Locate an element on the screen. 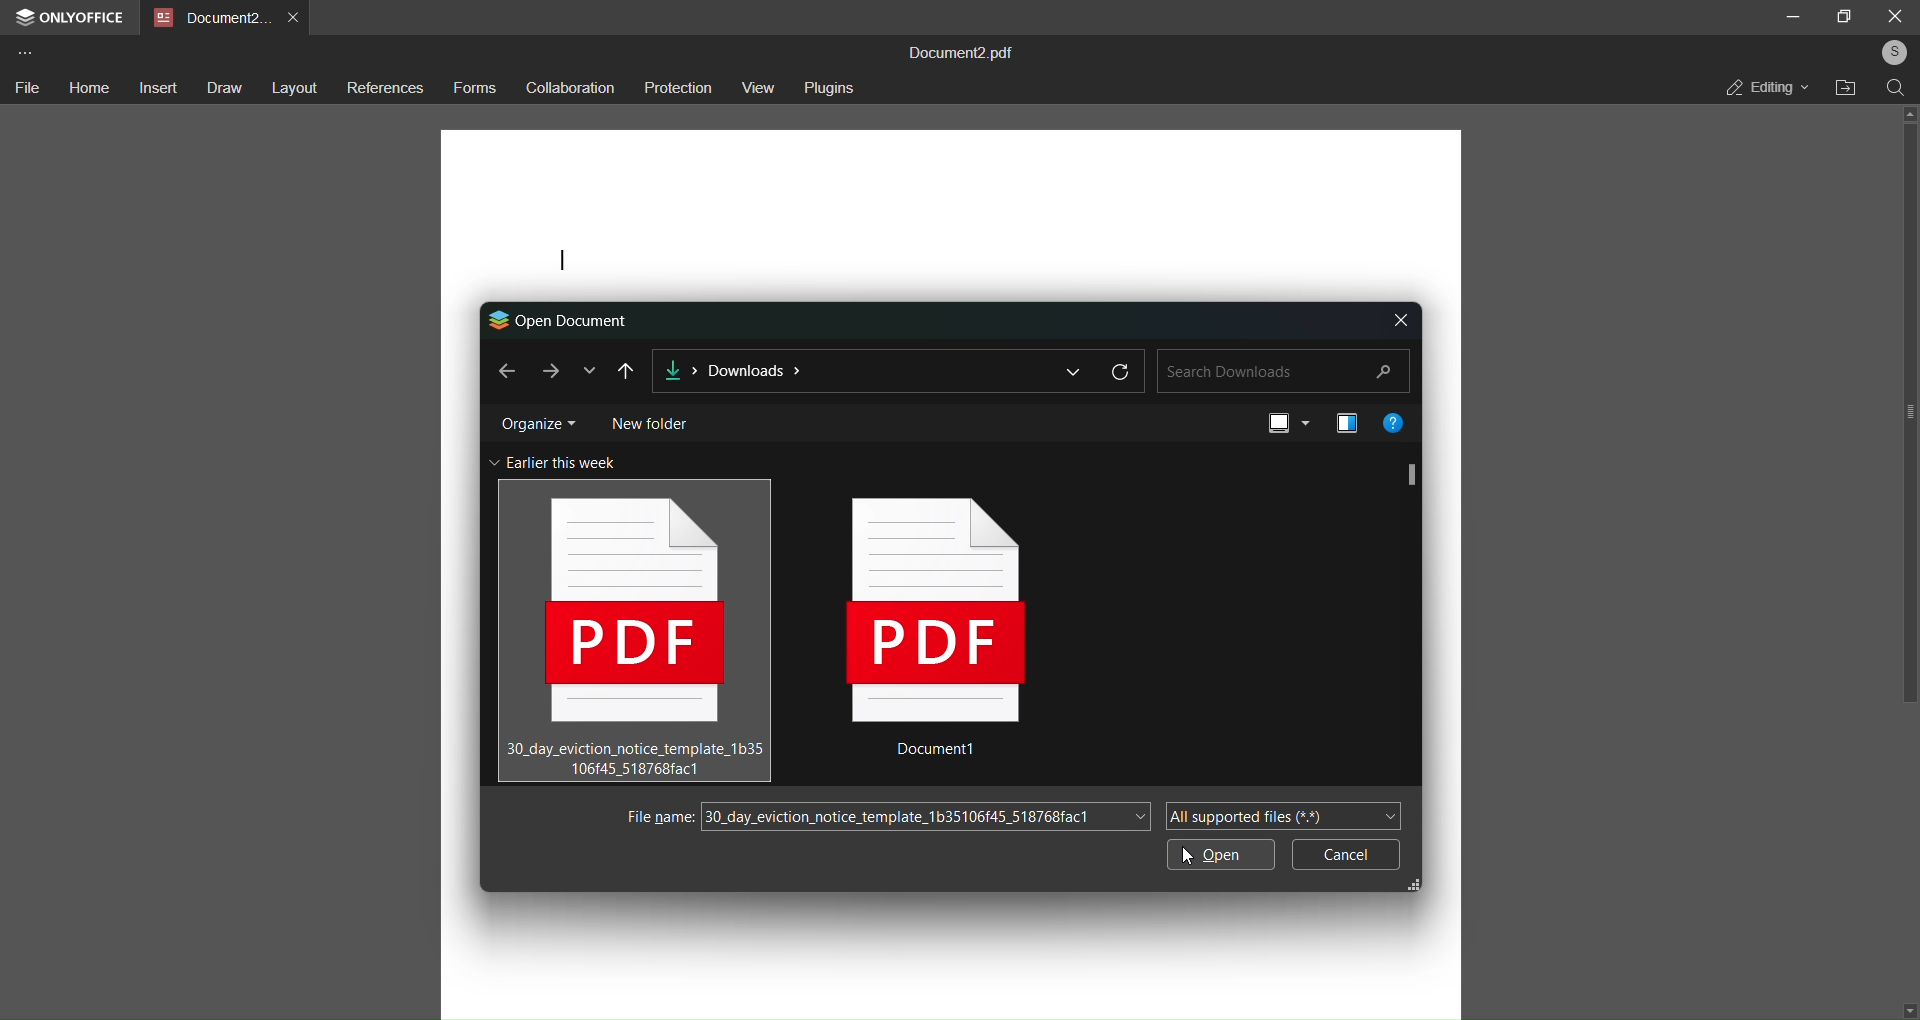 The height and width of the screenshot is (1020, 1920). selected file name is located at coordinates (925, 816).